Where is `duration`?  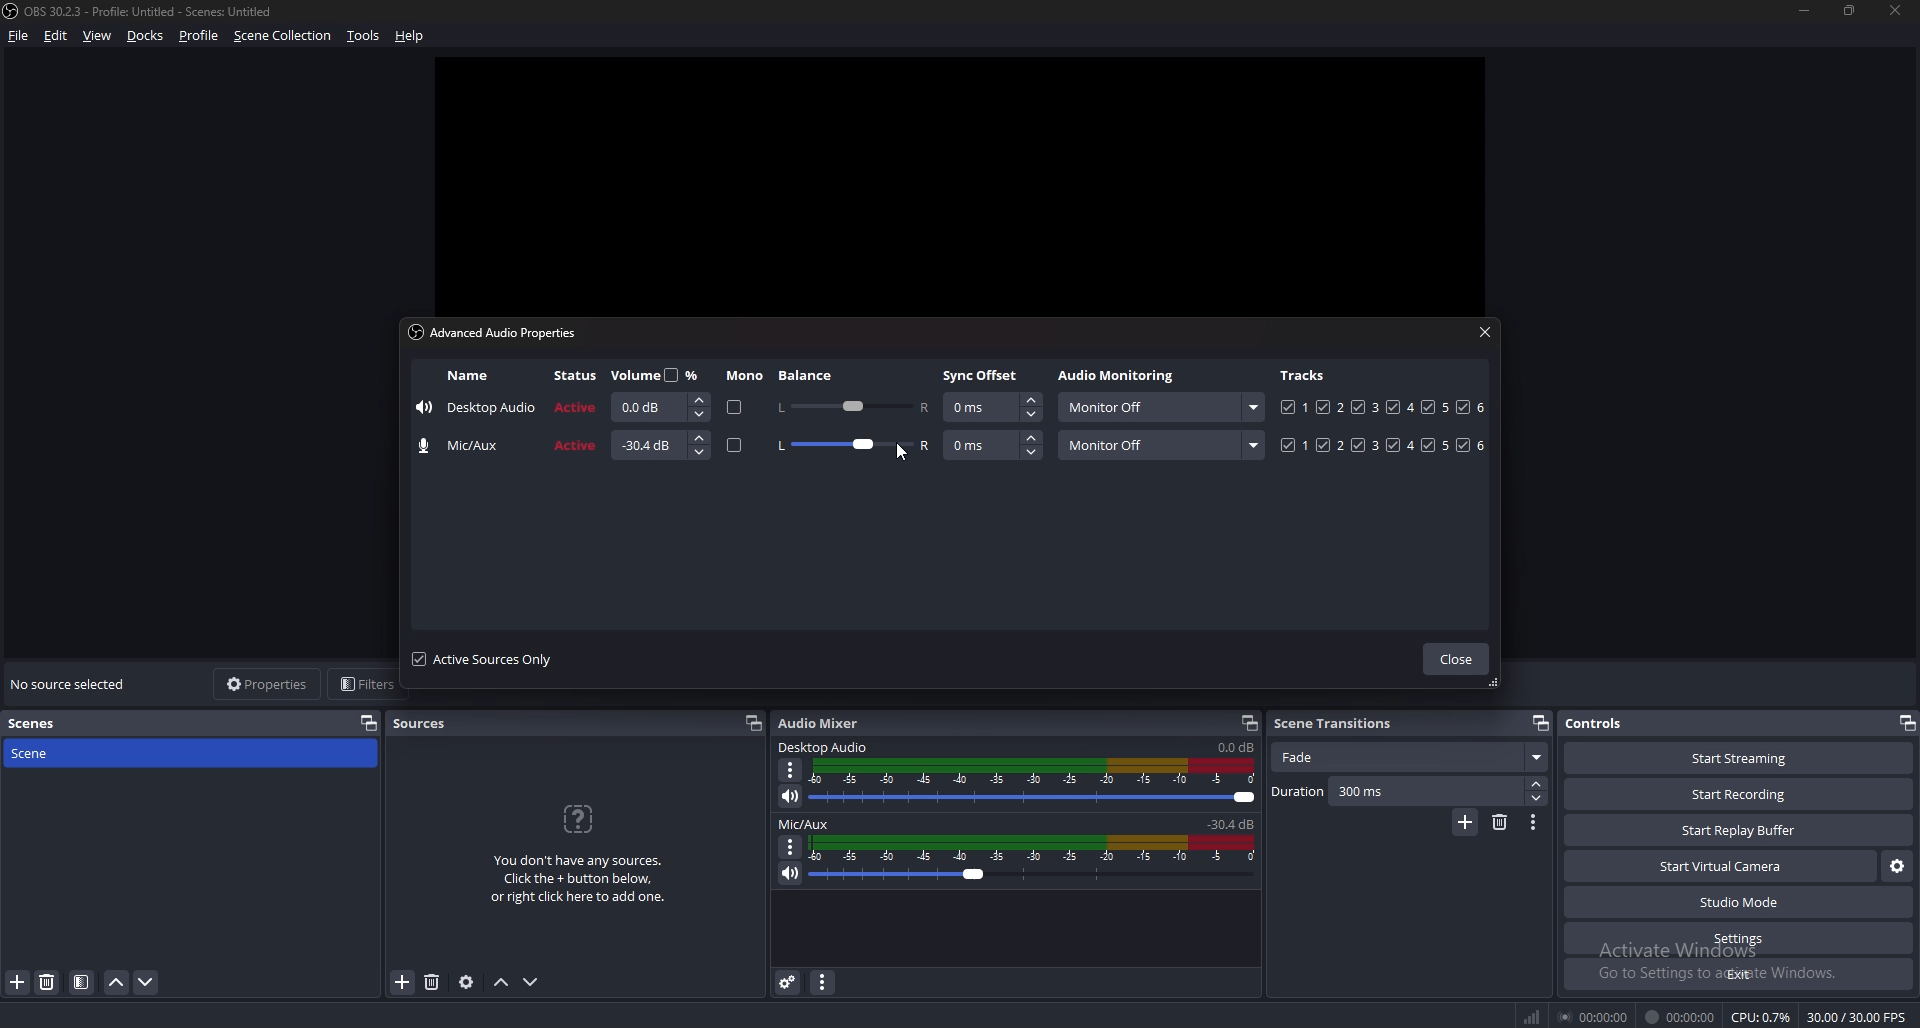 duration is located at coordinates (1399, 792).